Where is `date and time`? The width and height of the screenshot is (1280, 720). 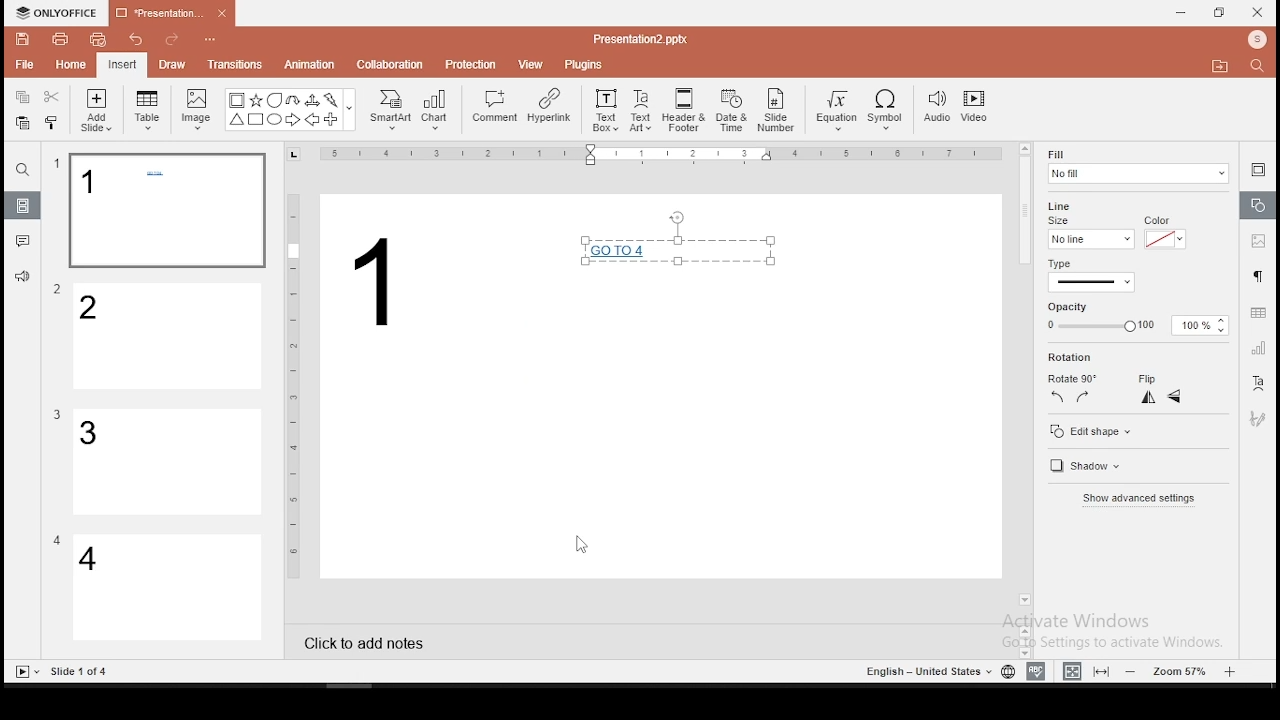 date and time is located at coordinates (732, 110).